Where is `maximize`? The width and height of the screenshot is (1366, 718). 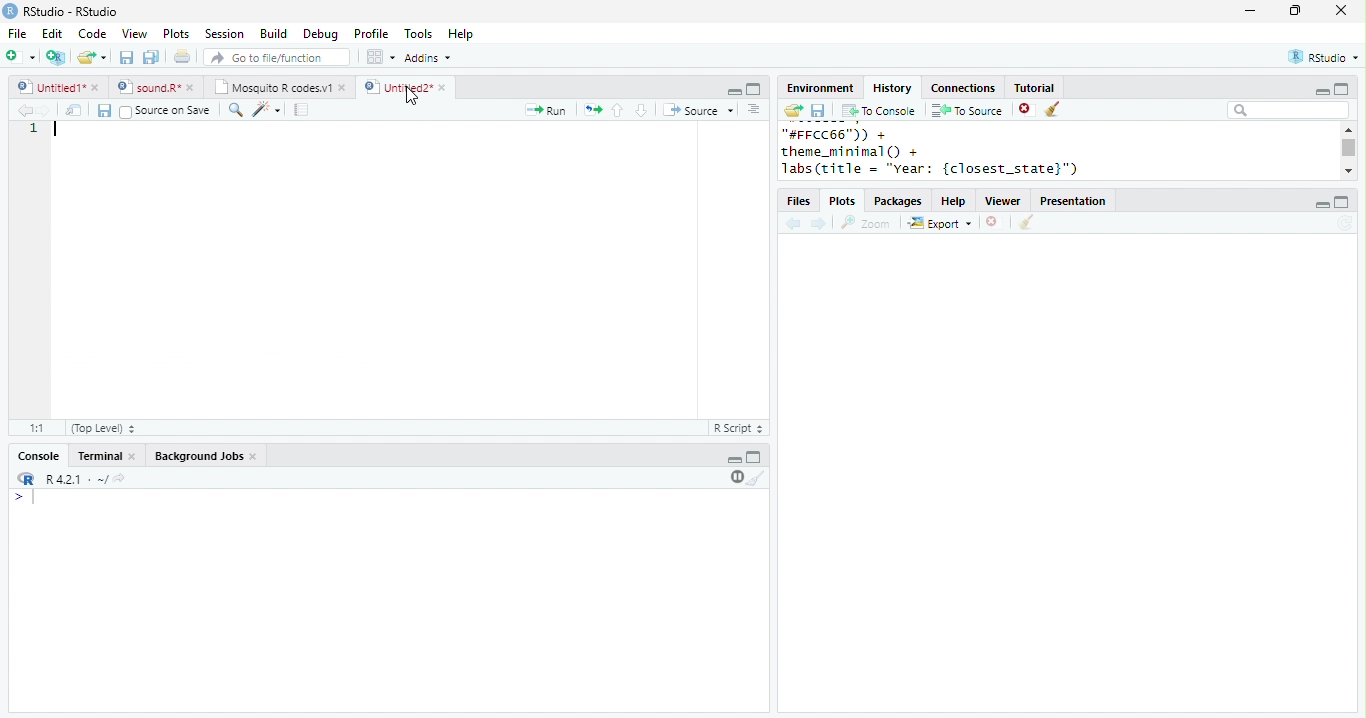 maximize is located at coordinates (1340, 88).